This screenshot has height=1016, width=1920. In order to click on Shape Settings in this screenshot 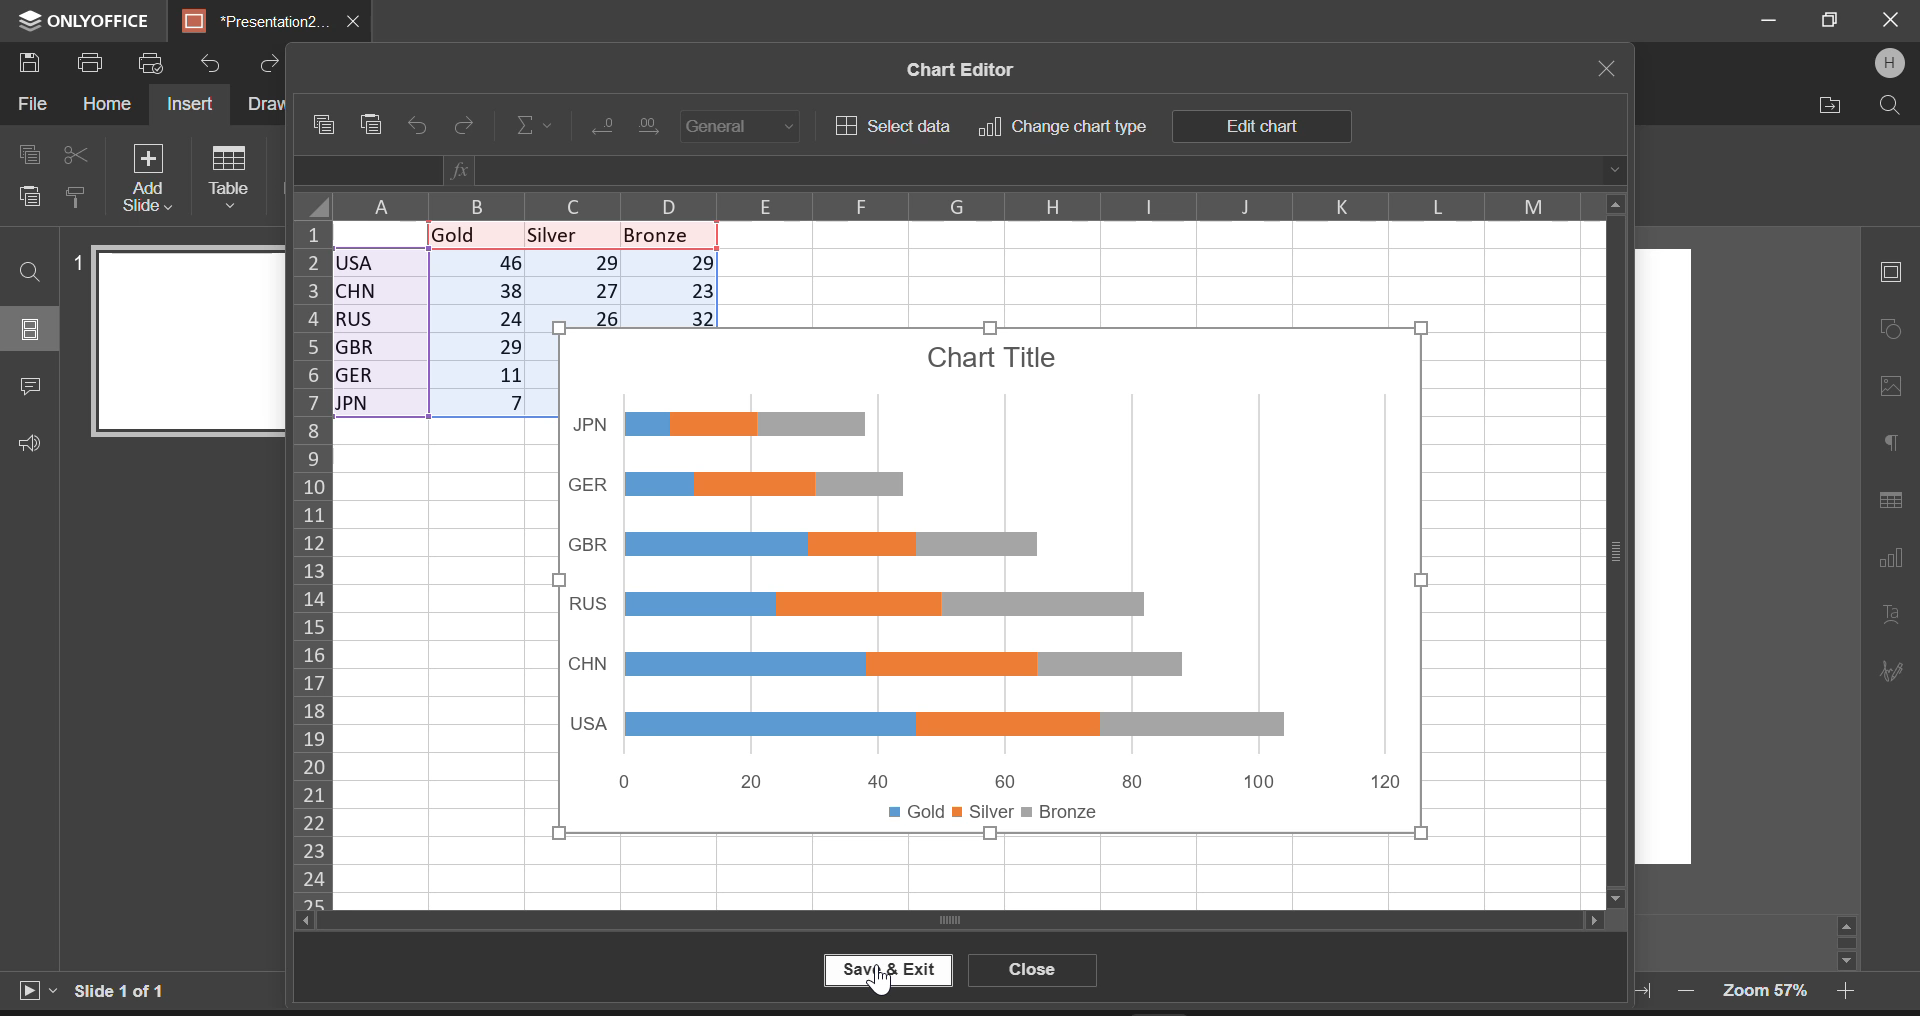, I will do `click(1889, 327)`.